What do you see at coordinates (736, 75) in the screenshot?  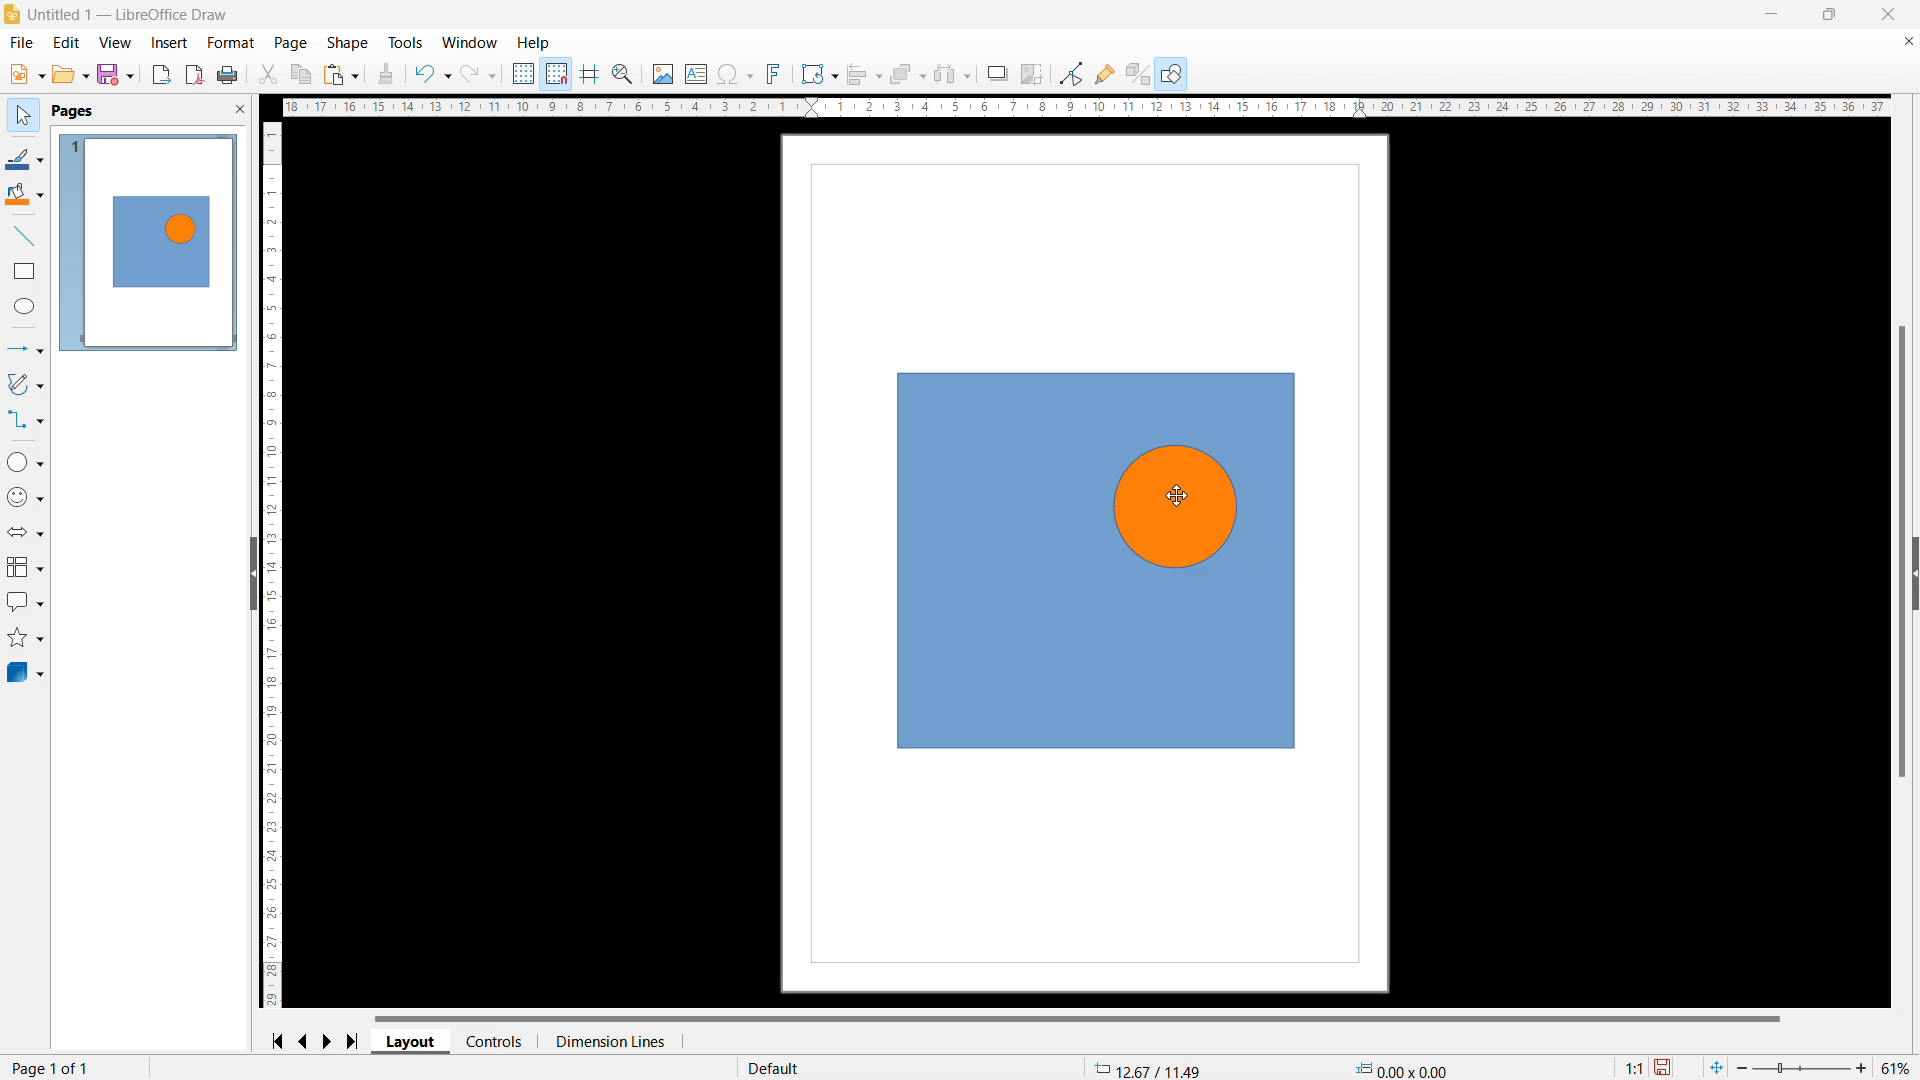 I see `insert special characters` at bounding box center [736, 75].